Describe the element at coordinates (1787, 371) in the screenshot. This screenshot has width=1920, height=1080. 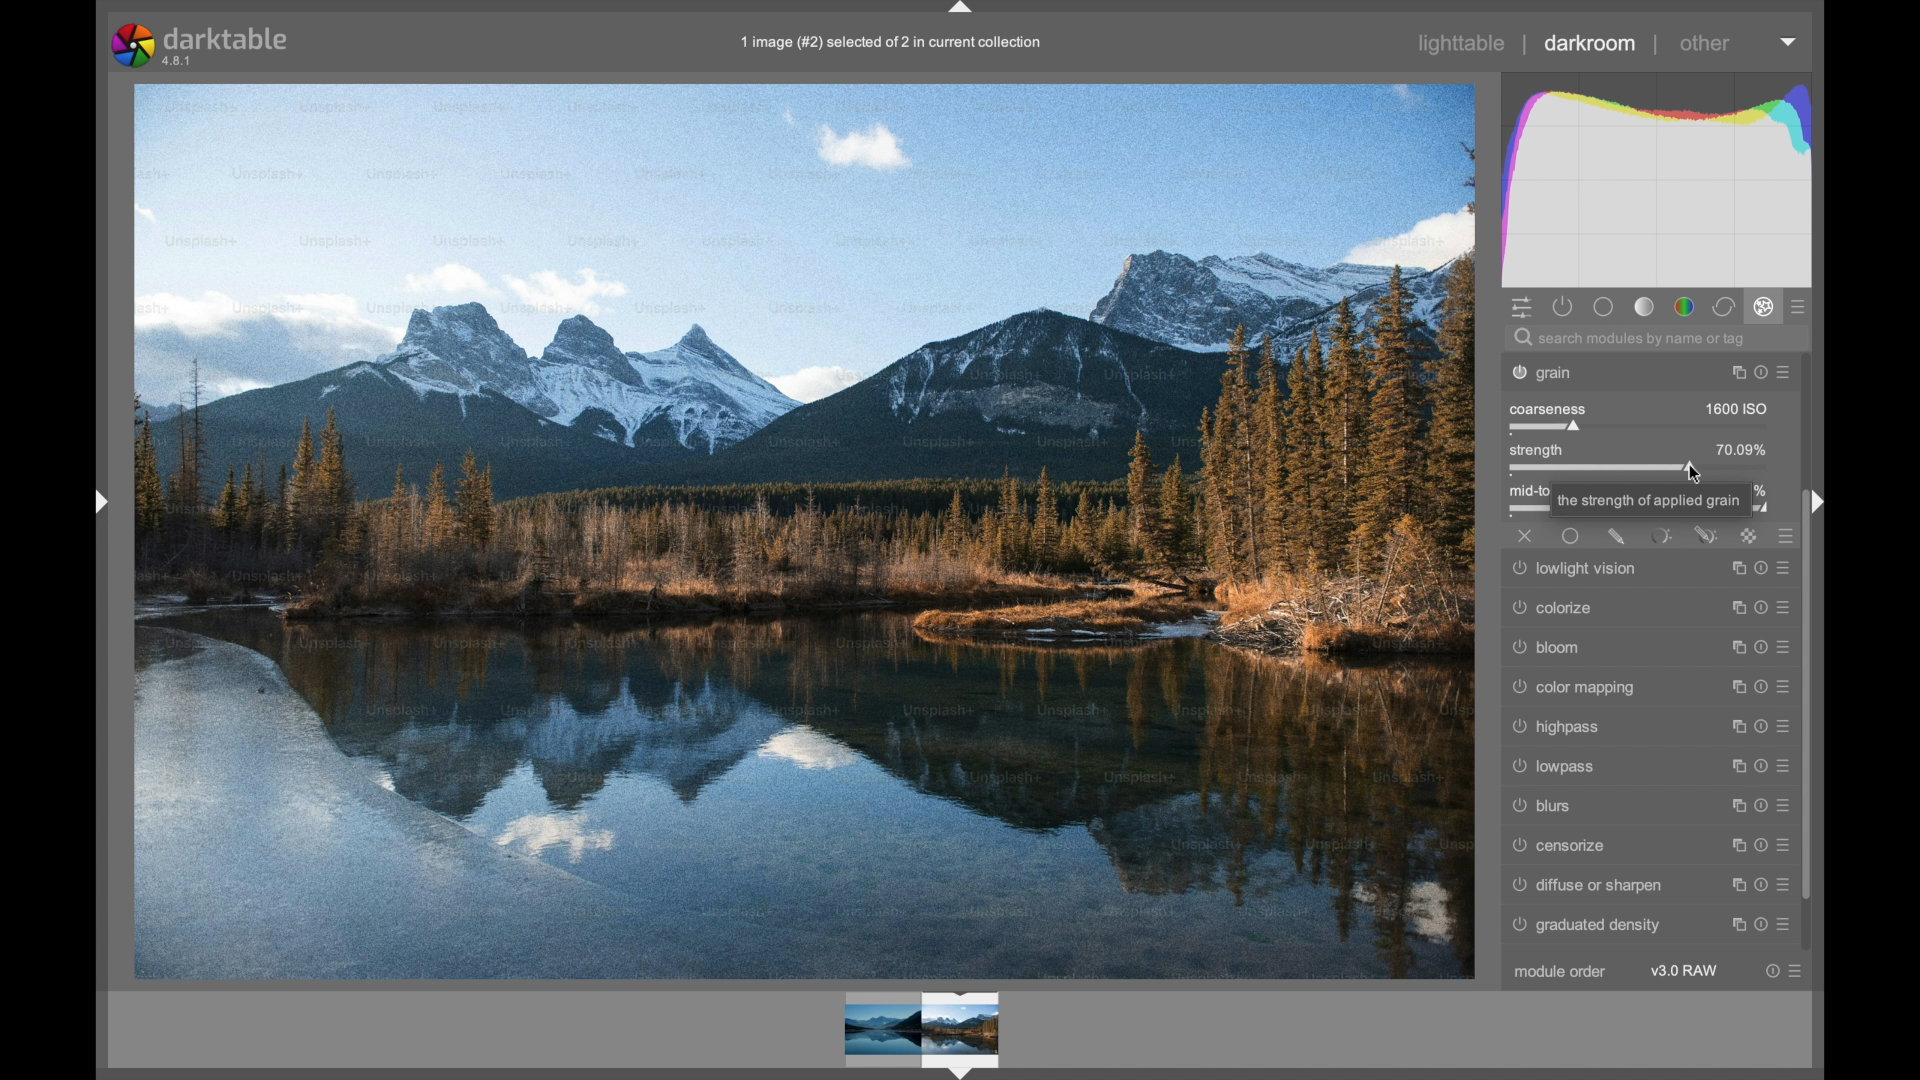
I see `presets` at that location.